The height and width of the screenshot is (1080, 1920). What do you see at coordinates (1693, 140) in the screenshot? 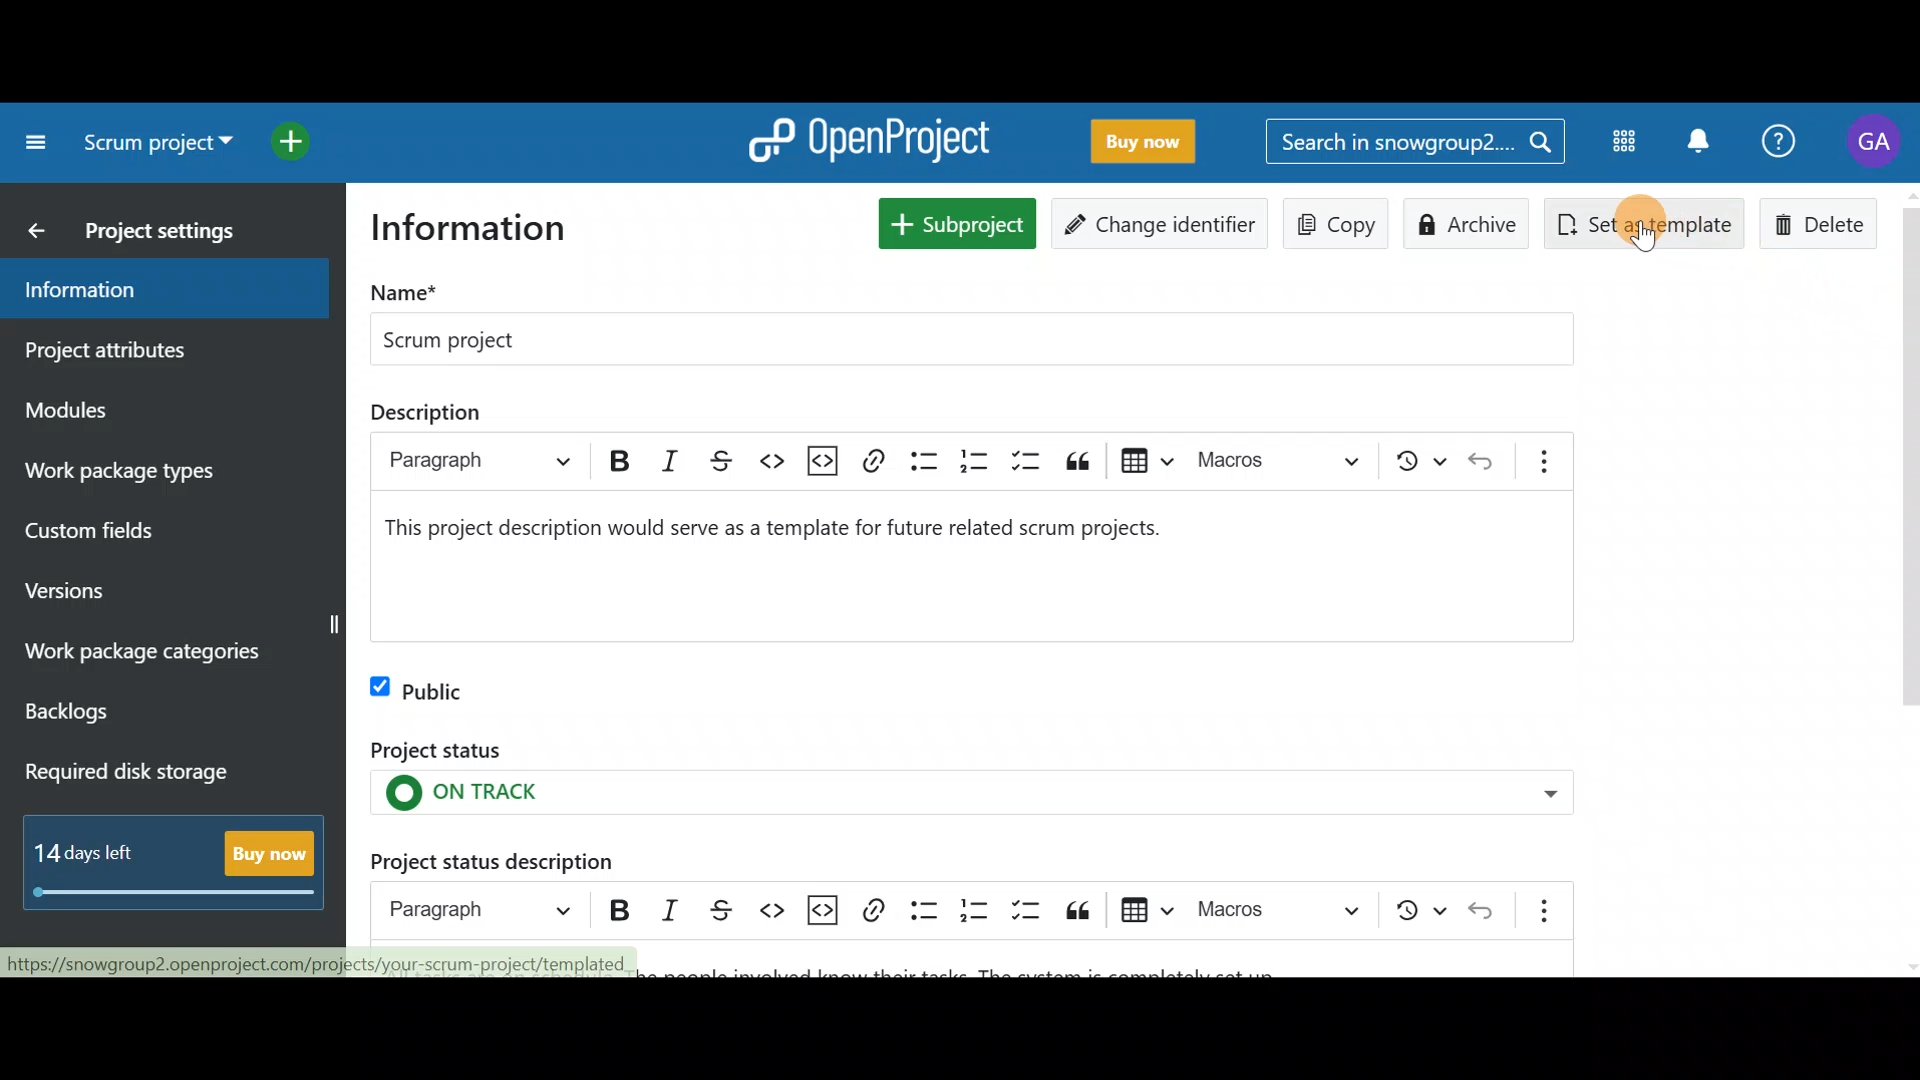
I see `Notification centre` at bounding box center [1693, 140].